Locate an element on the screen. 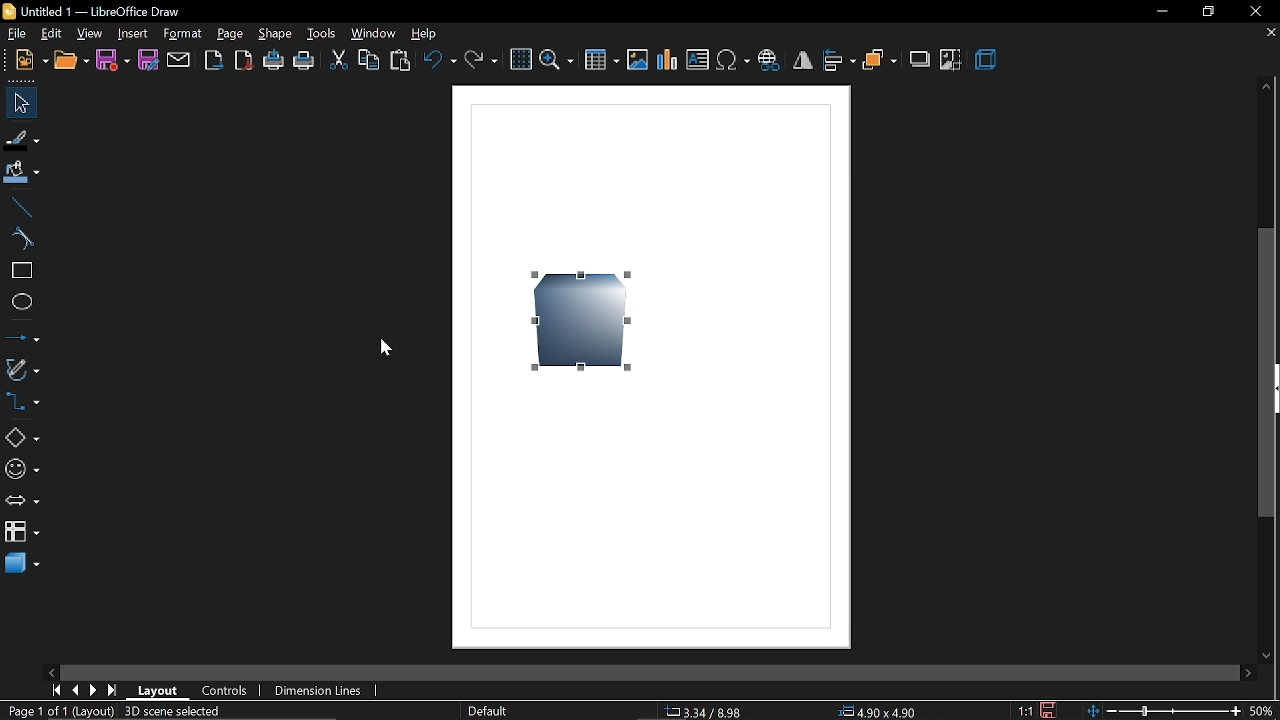 Image resolution: width=1280 pixels, height=720 pixels. go to last page is located at coordinates (112, 691).